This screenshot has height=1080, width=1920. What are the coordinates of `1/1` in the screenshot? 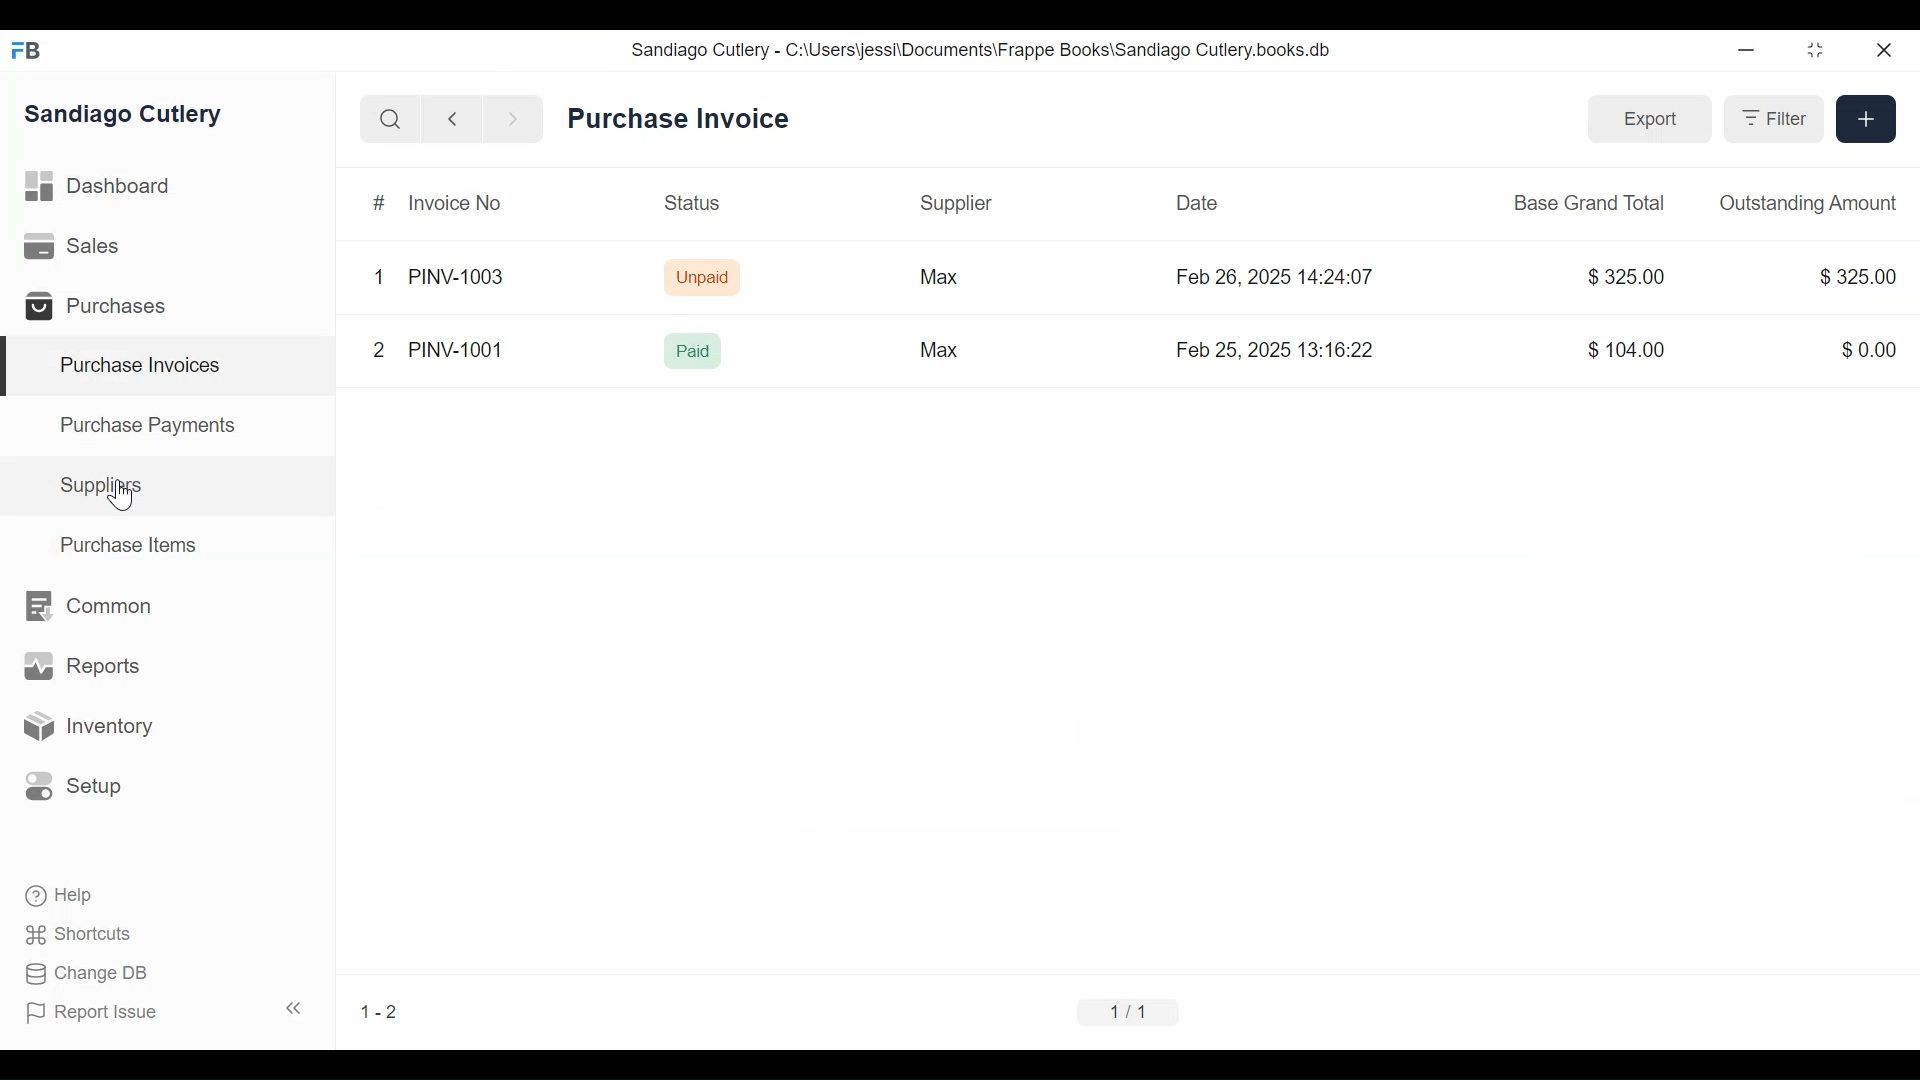 It's located at (1123, 1010).